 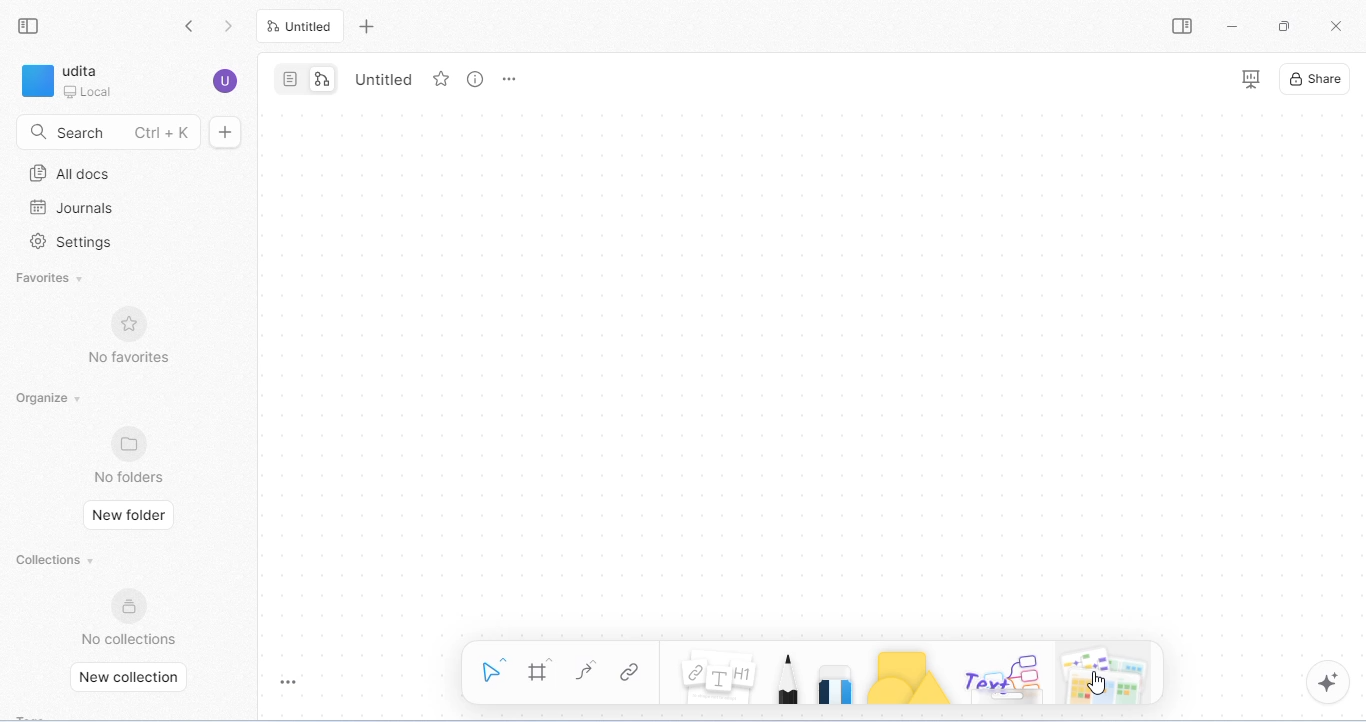 I want to click on open side bar, so click(x=1183, y=26).